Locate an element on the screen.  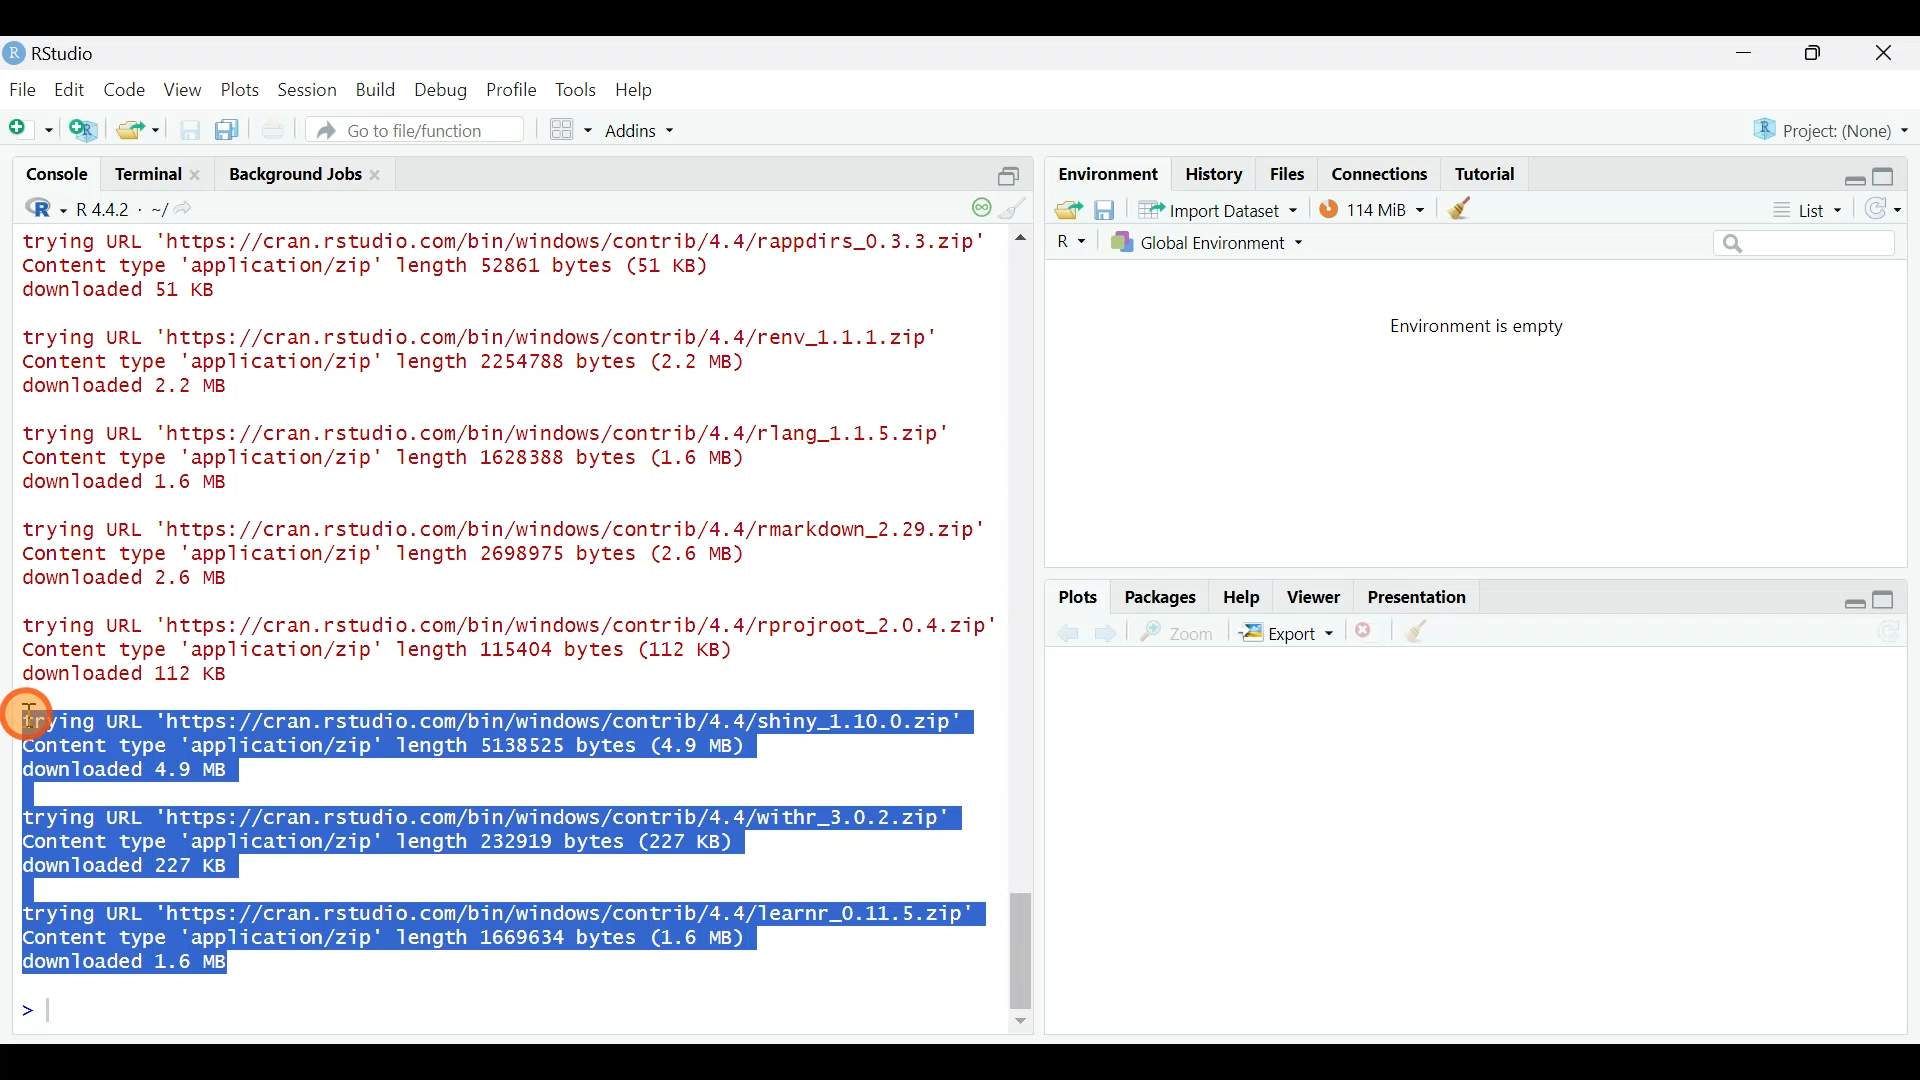
view the current working directory is located at coordinates (191, 208).